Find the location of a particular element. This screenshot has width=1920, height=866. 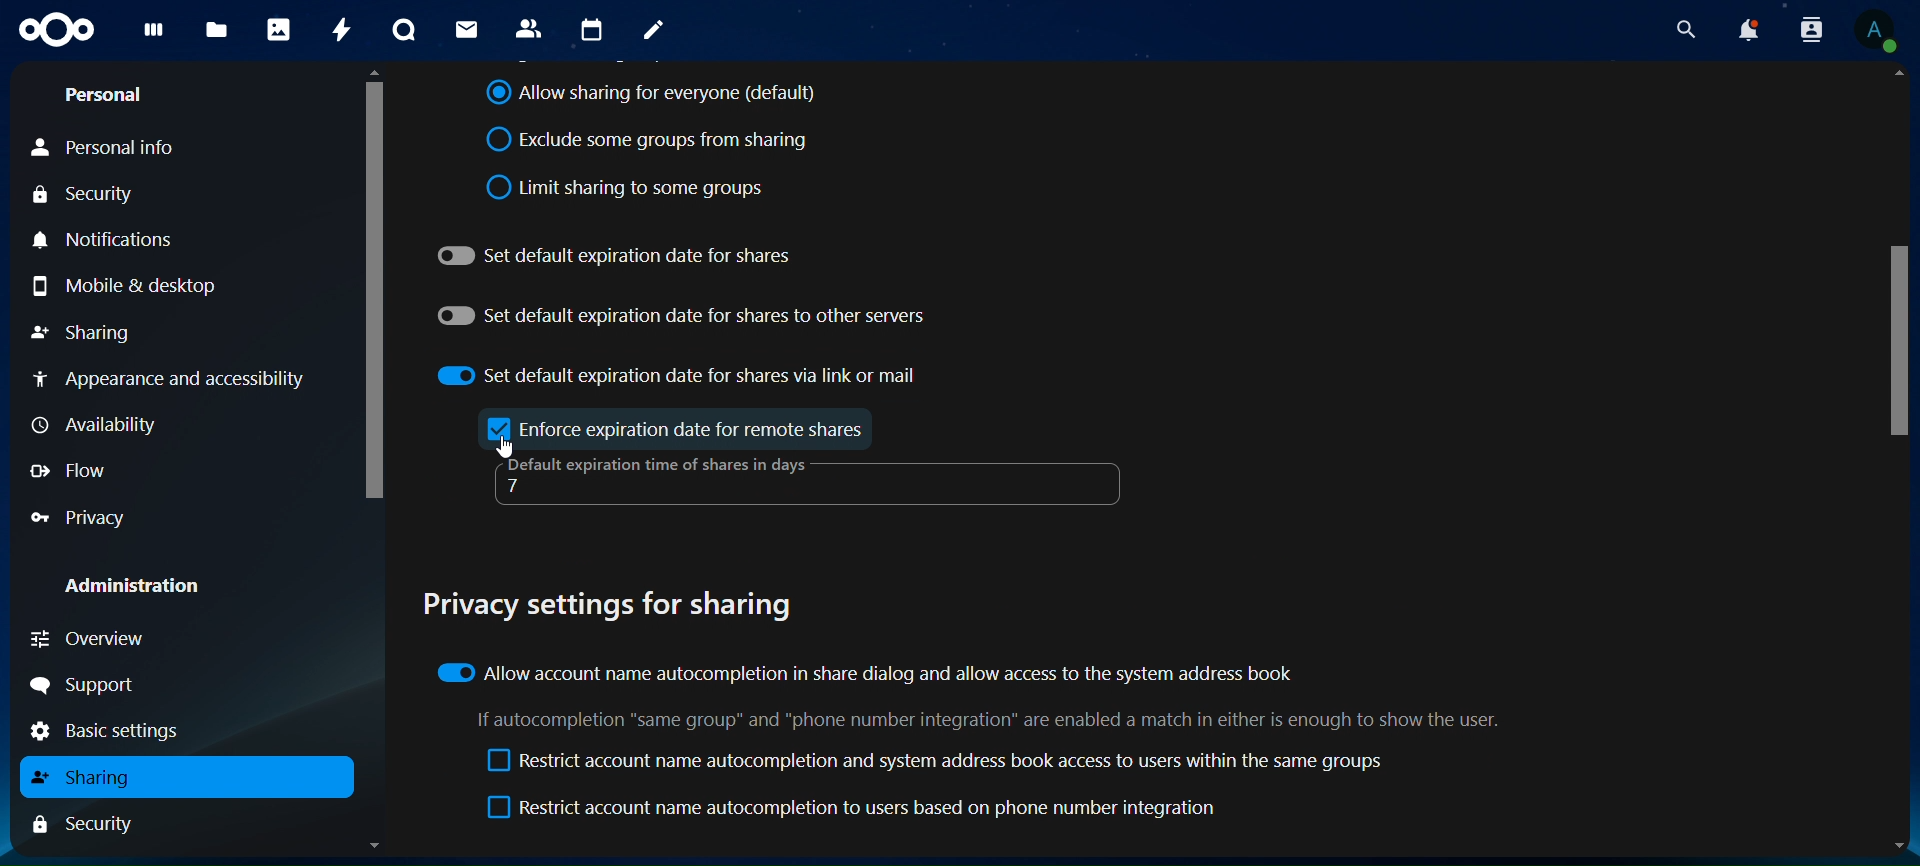

talk is located at coordinates (403, 29).